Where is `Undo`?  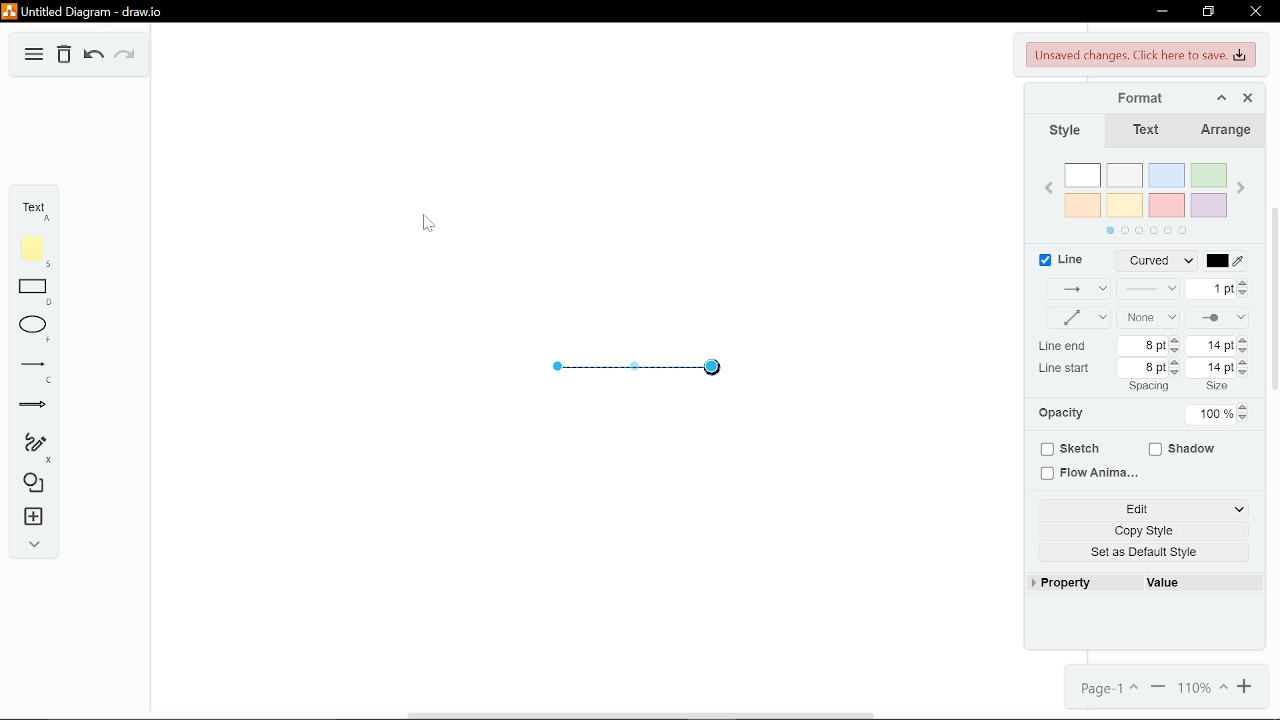
Undo is located at coordinates (93, 55).